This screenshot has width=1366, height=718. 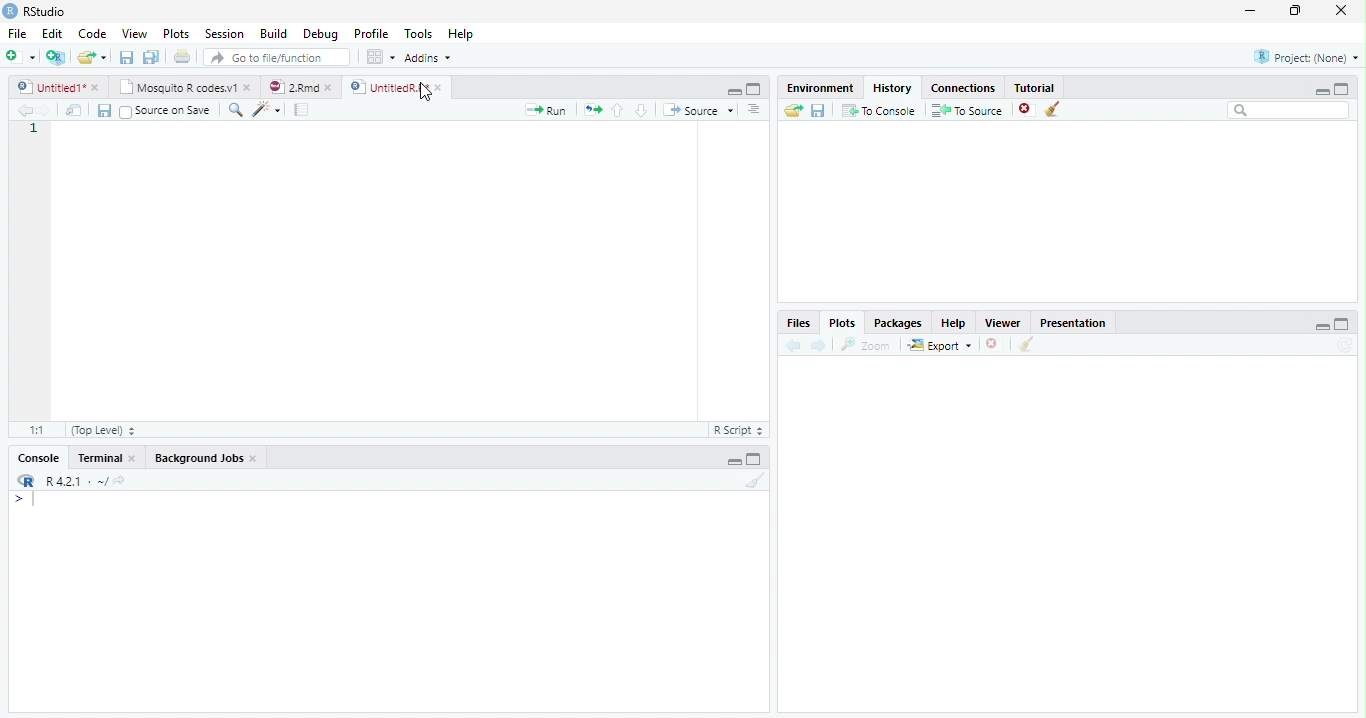 I want to click on To source, so click(x=970, y=112).